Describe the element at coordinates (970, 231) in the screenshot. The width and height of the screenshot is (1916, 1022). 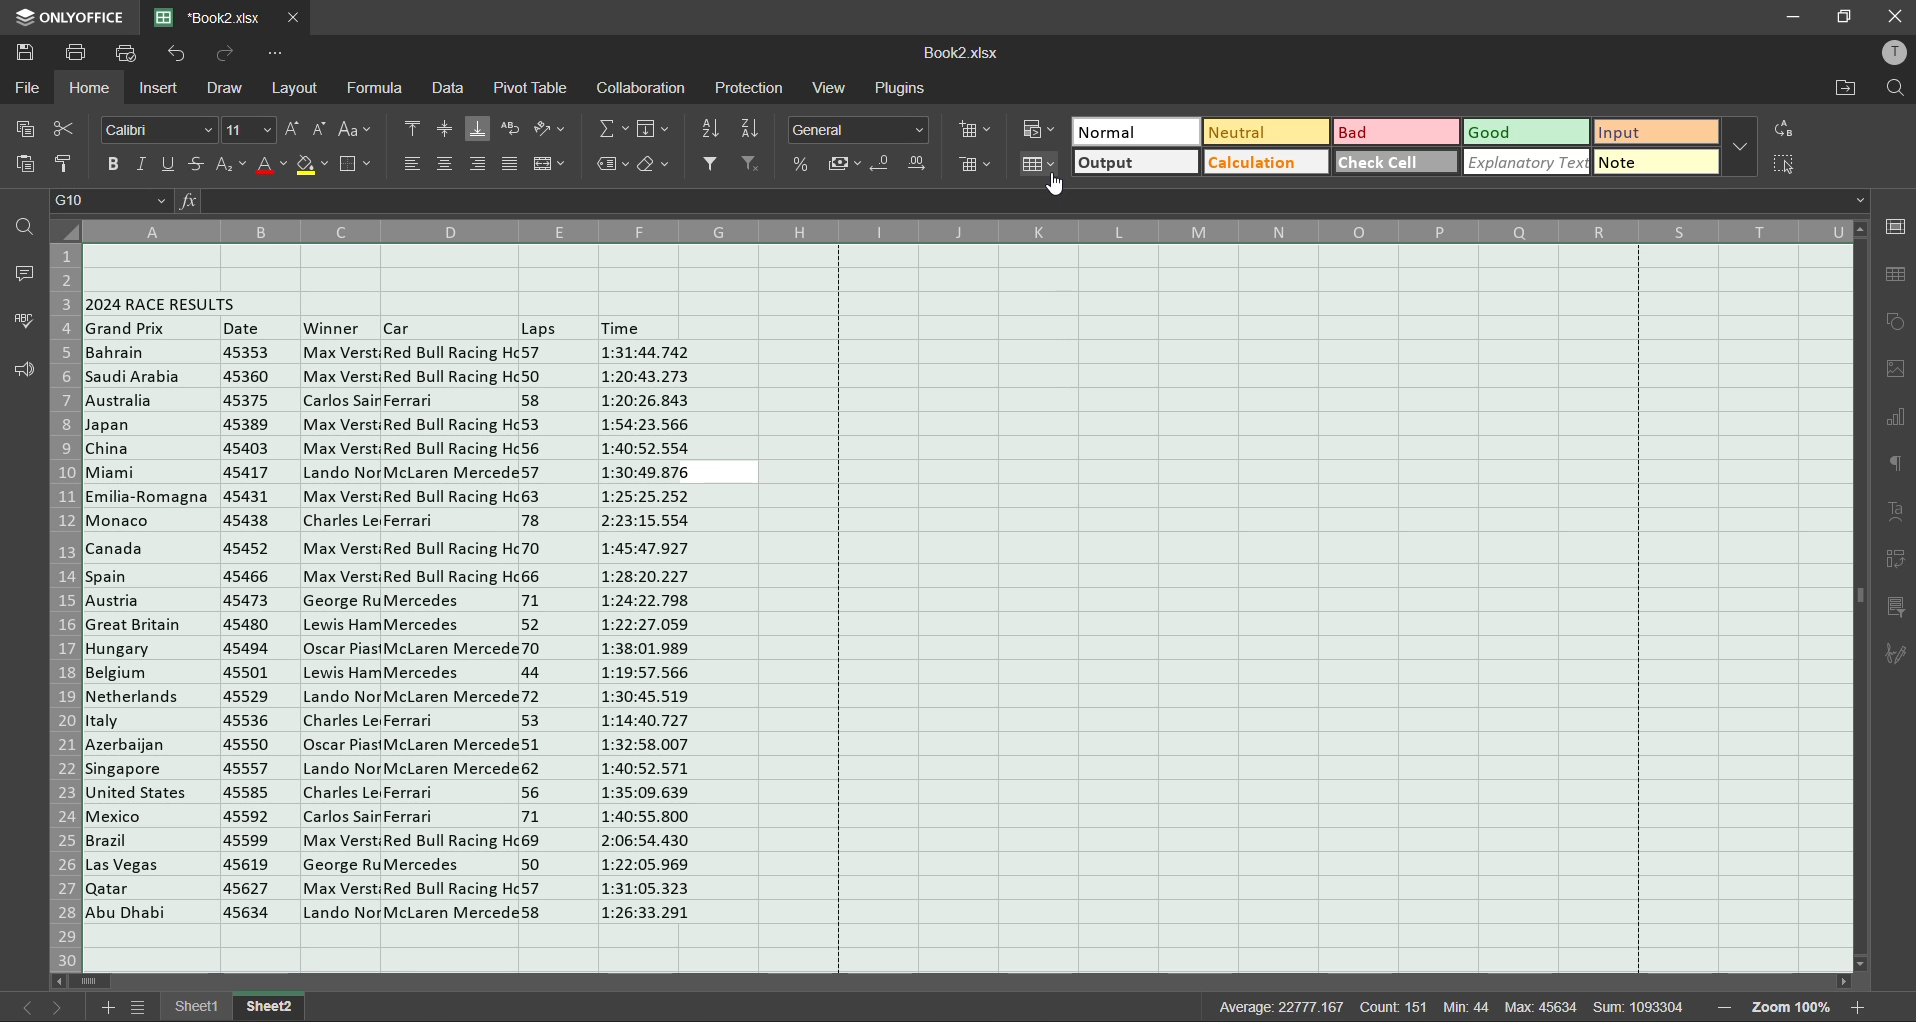
I see `column names` at that location.